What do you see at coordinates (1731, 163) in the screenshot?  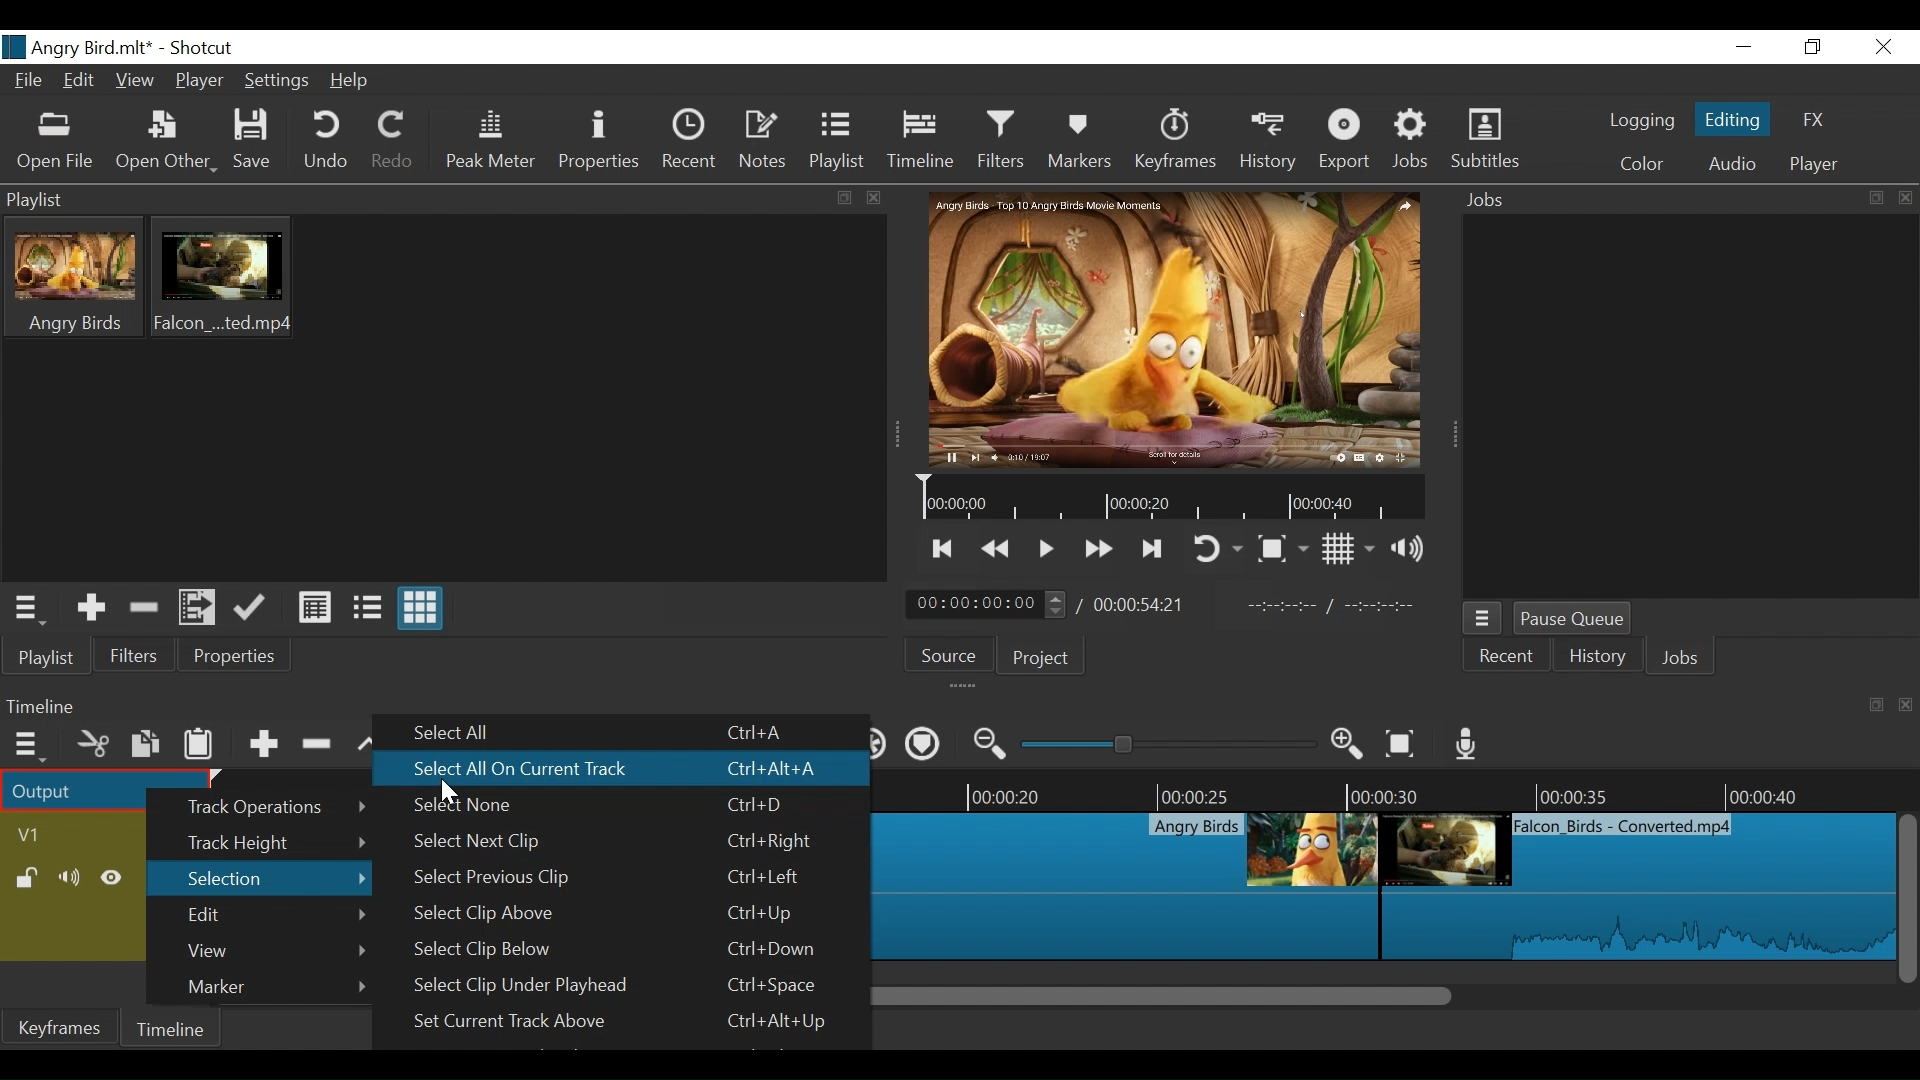 I see `Audio` at bounding box center [1731, 163].